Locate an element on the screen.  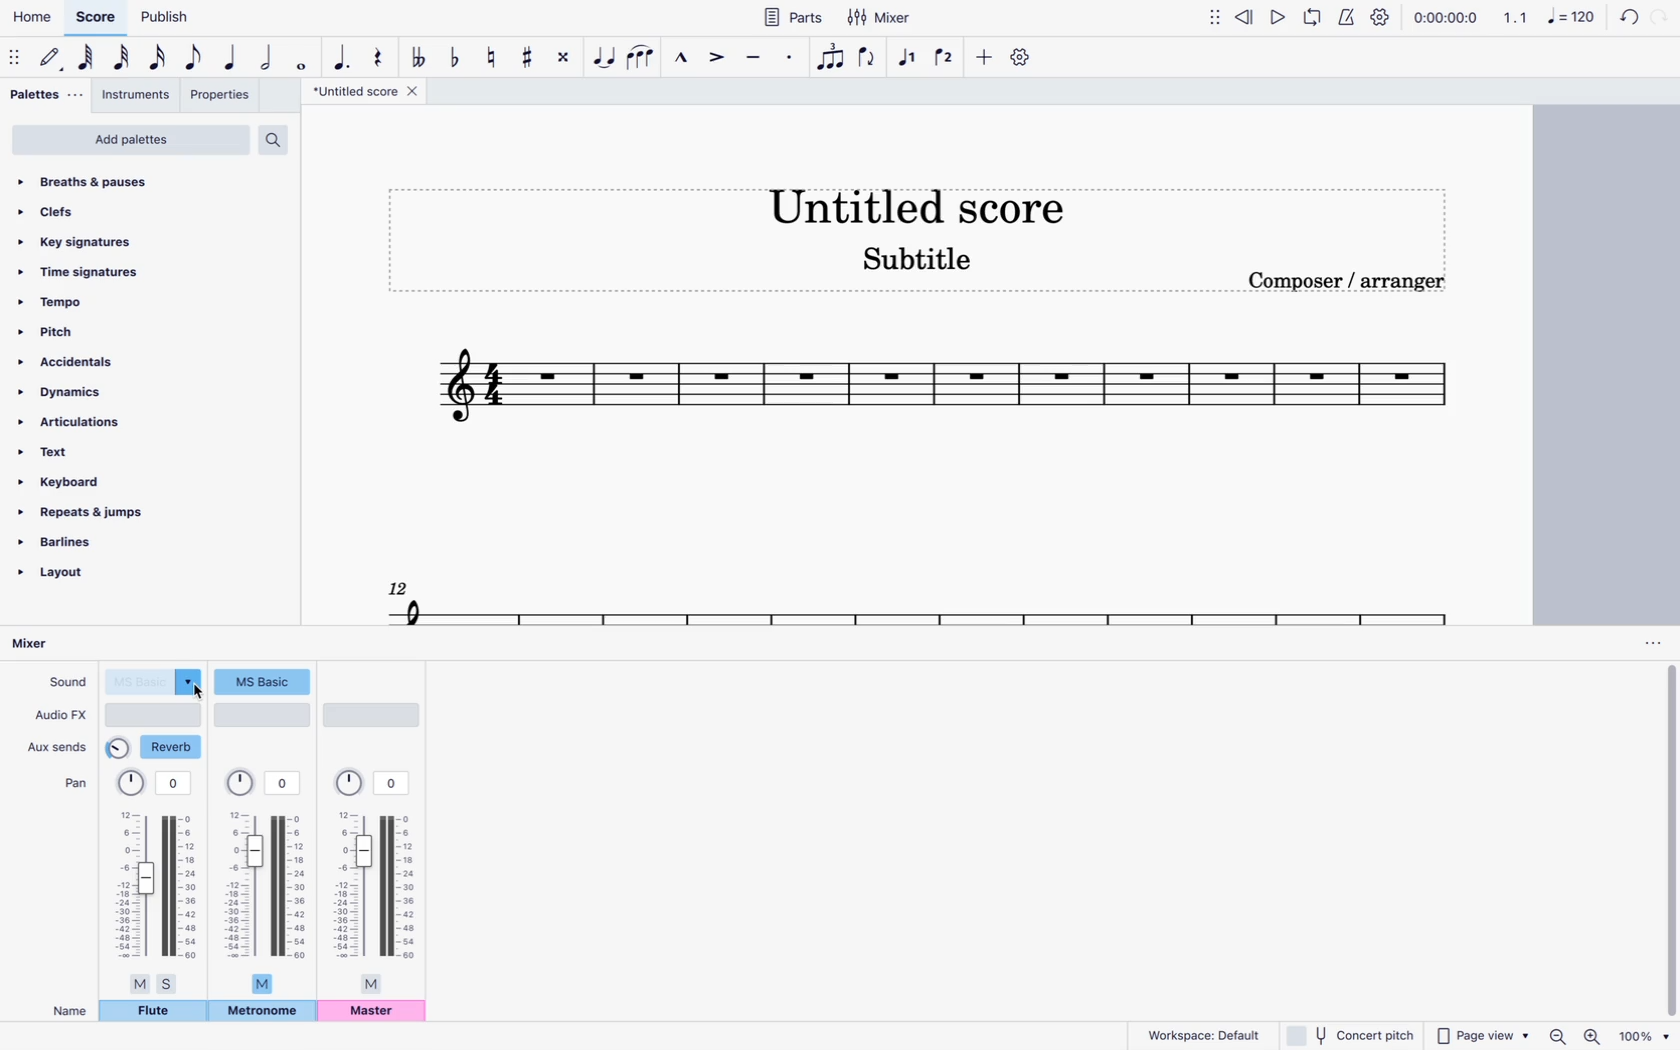
tie is located at coordinates (606, 56).